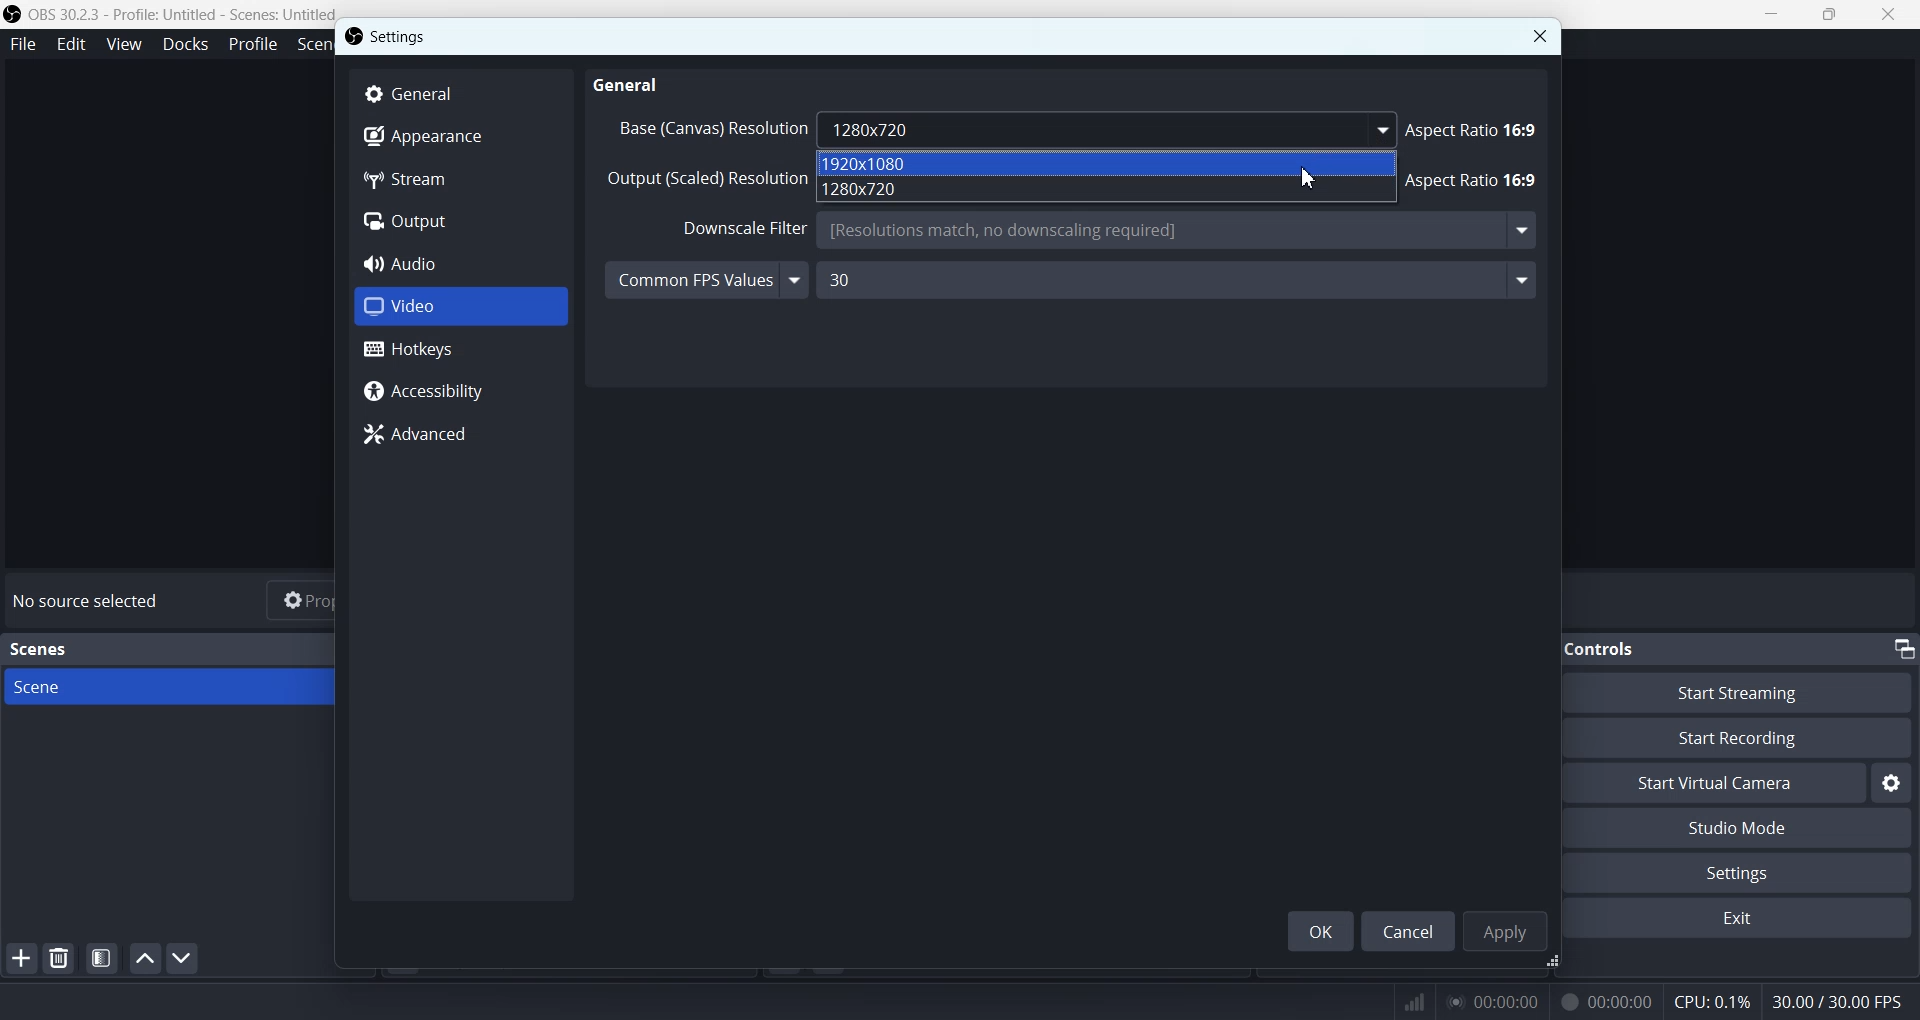 The image size is (1920, 1020). What do you see at coordinates (1305, 176) in the screenshot?
I see `Cursor` at bounding box center [1305, 176].